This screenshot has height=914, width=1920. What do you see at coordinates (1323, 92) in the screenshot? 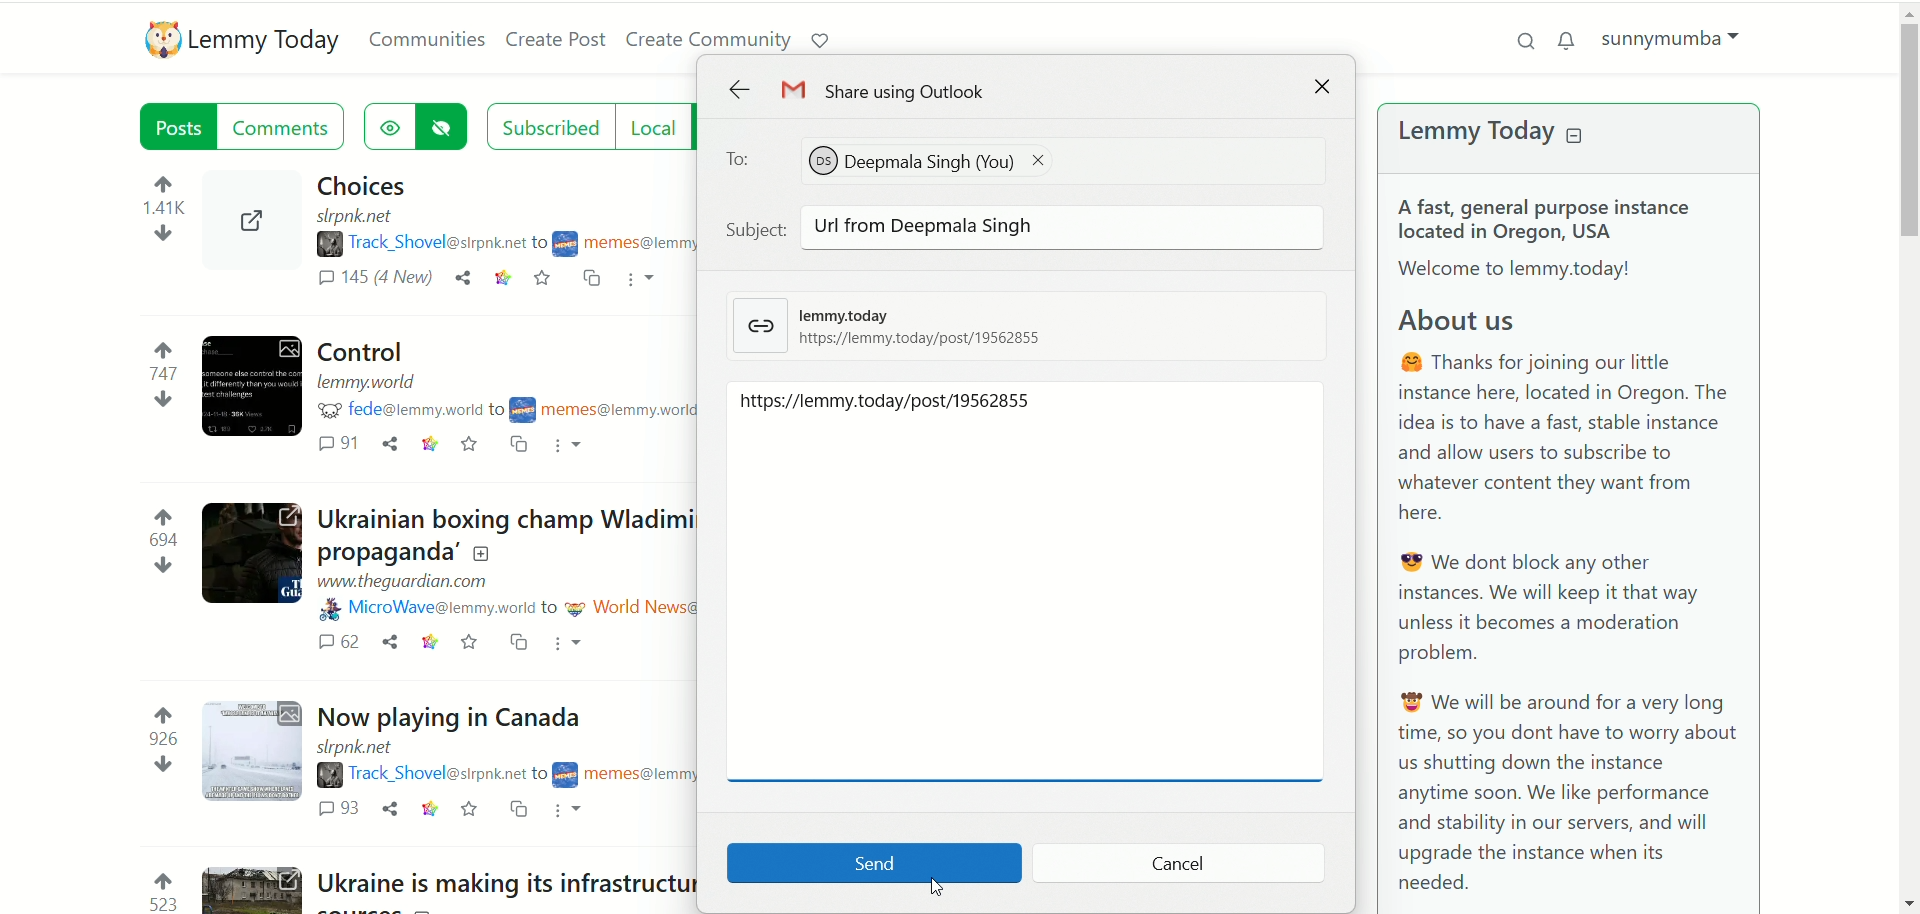
I see `close` at bounding box center [1323, 92].